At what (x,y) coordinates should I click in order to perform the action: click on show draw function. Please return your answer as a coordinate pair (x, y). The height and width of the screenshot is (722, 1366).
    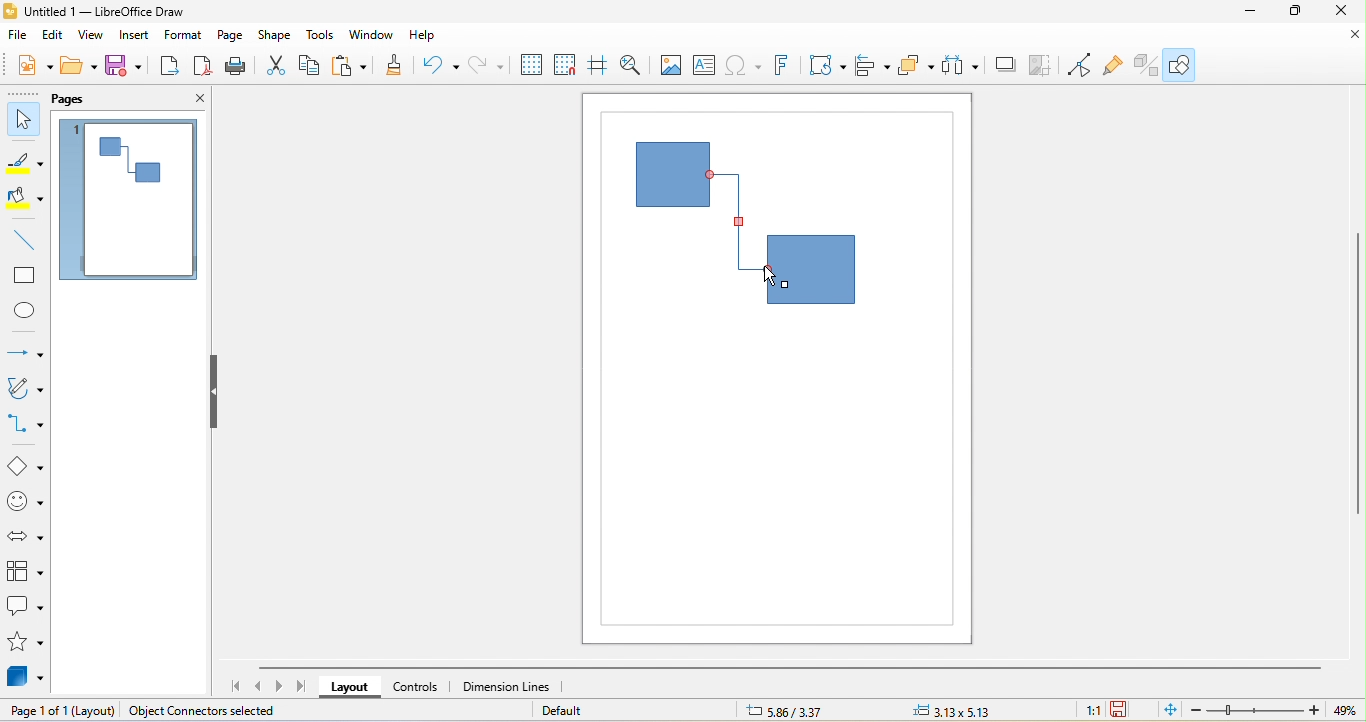
    Looking at the image, I should click on (1187, 64).